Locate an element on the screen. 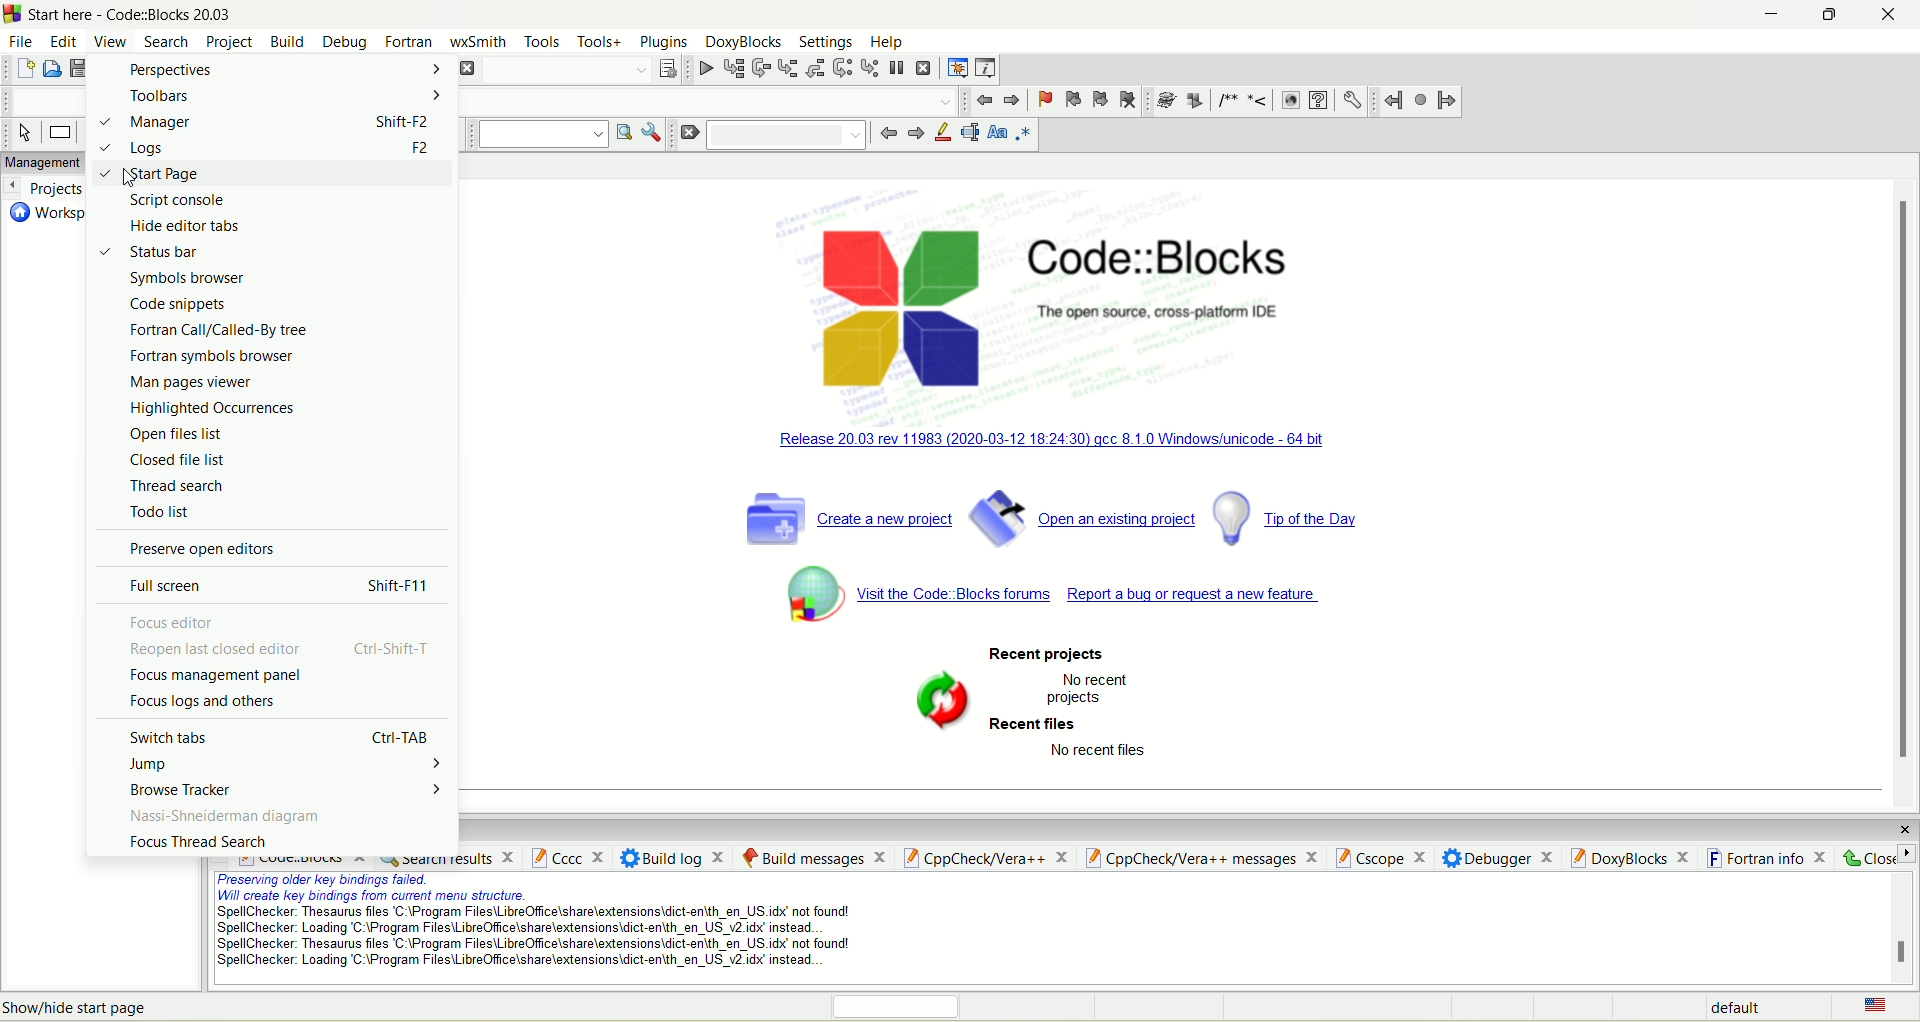  option window is located at coordinates (656, 136).